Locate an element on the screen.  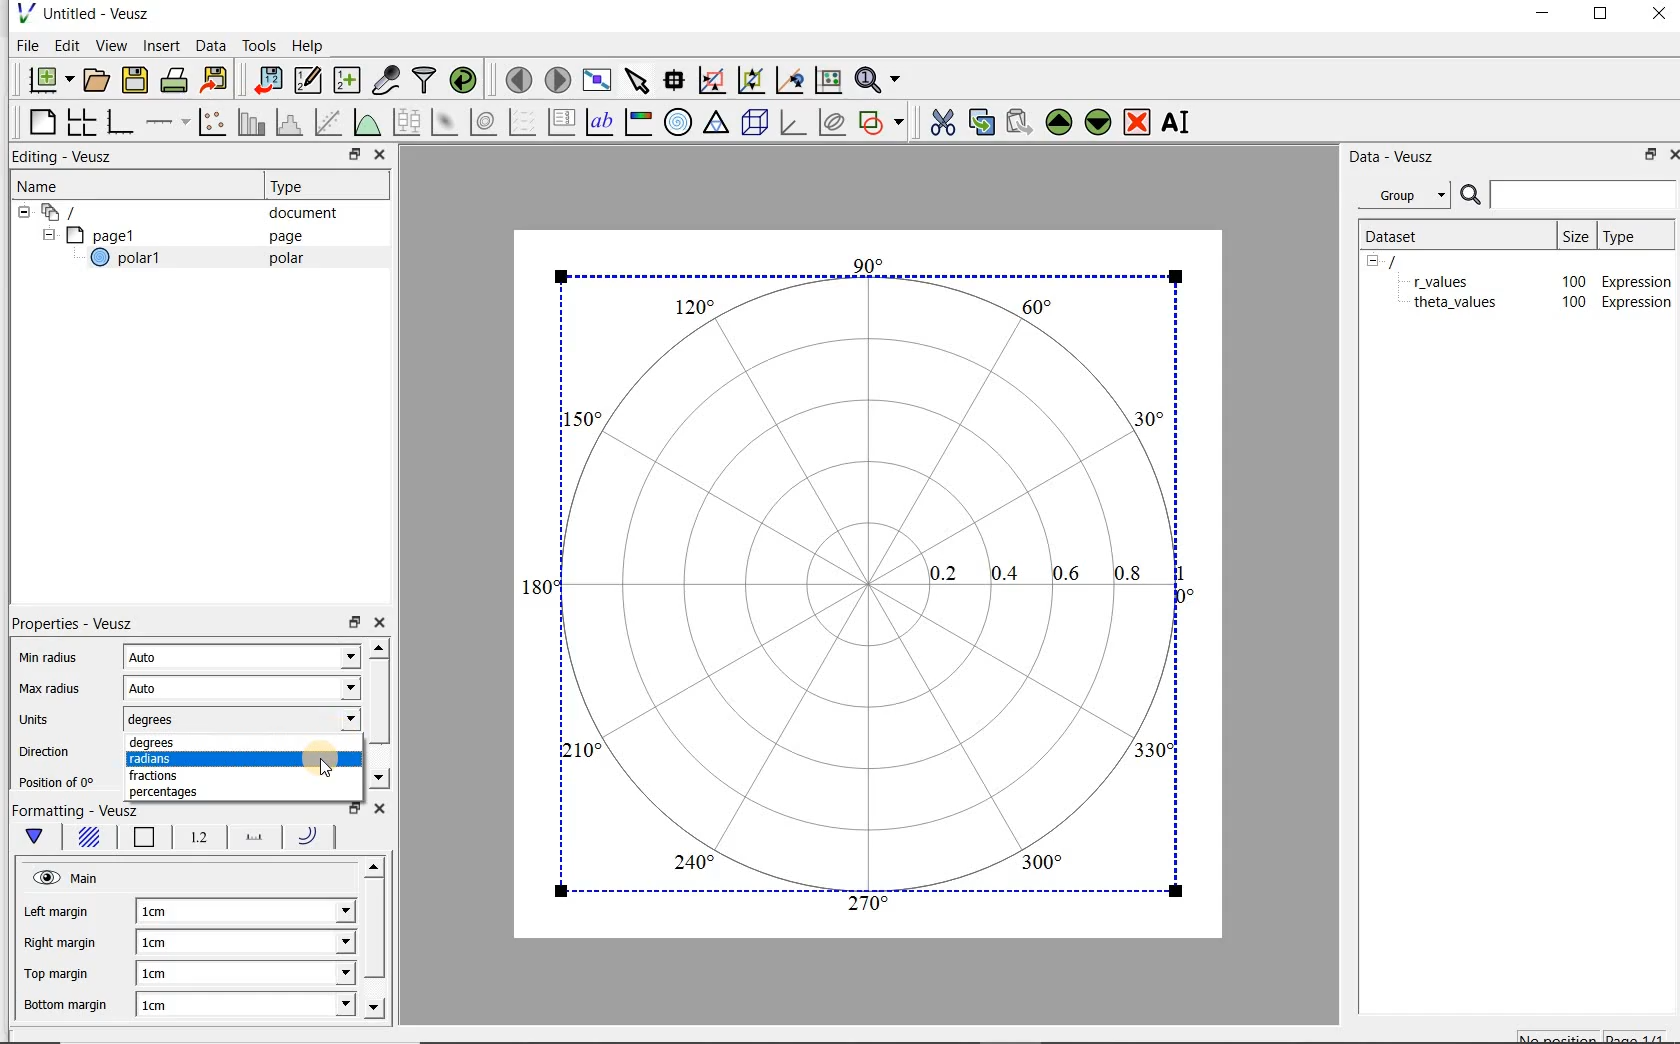
1cm is located at coordinates (186, 1003).